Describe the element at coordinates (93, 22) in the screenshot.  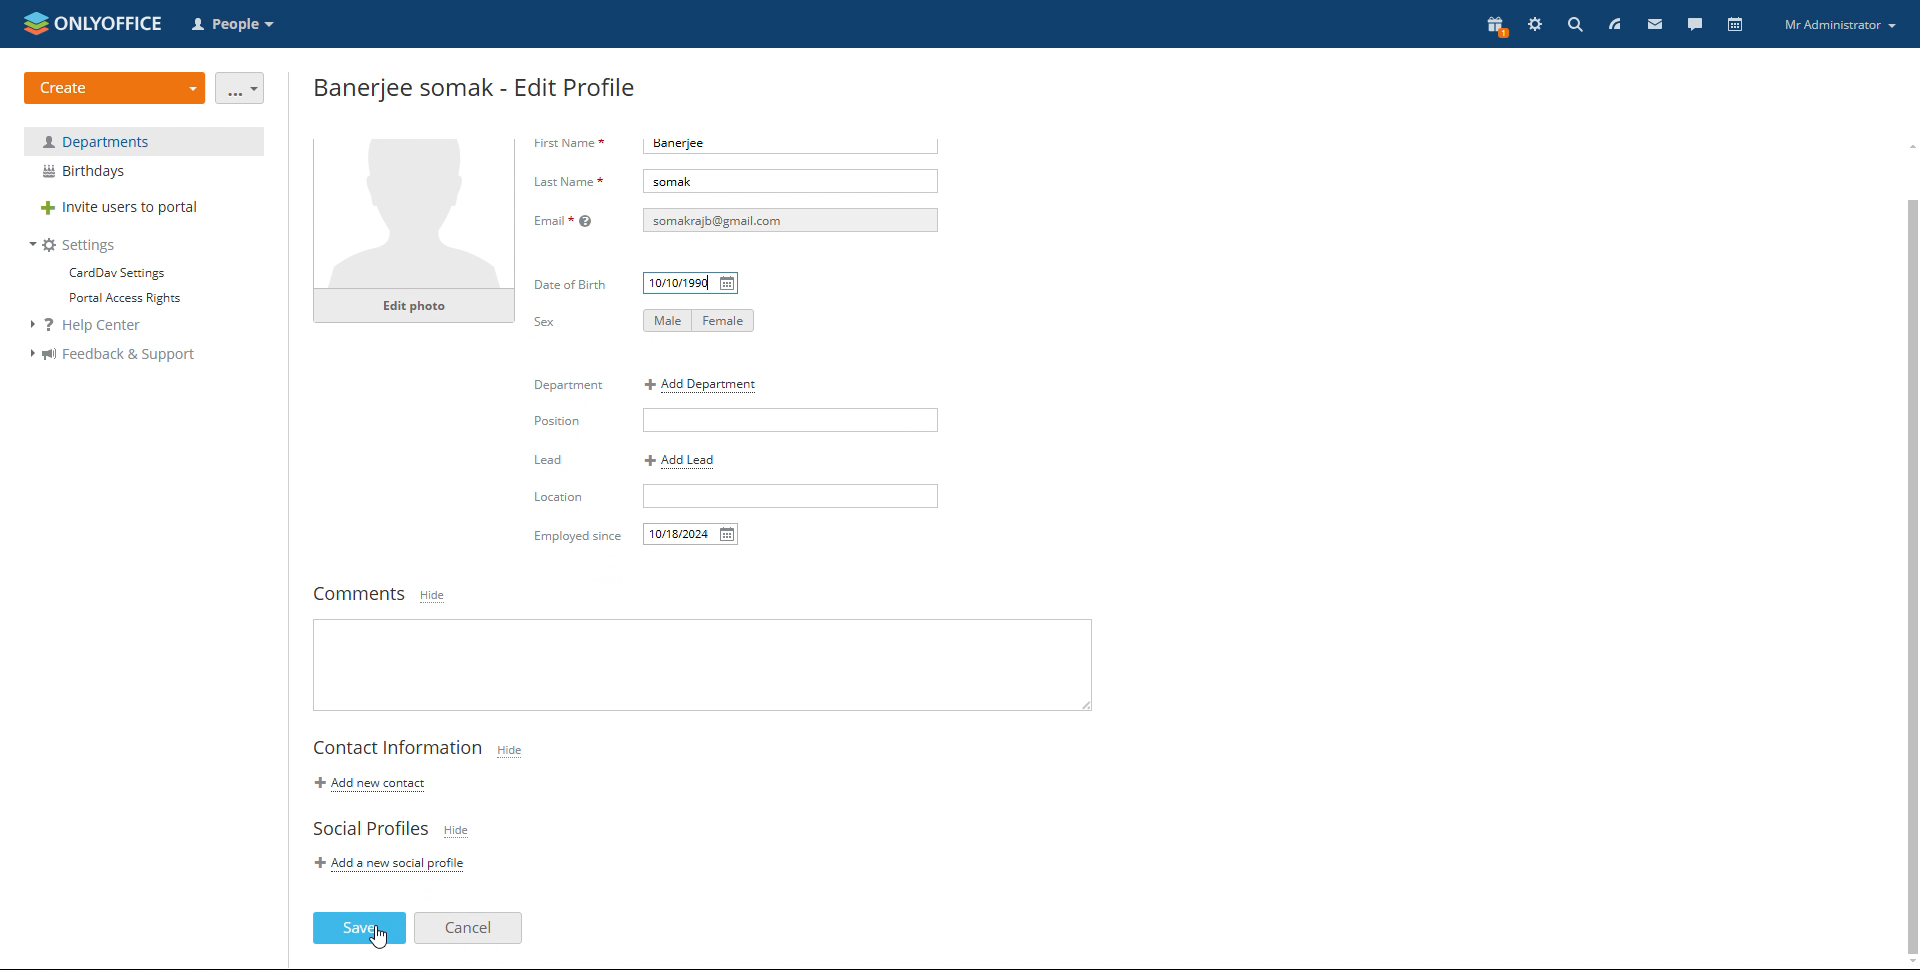
I see `logo` at that location.